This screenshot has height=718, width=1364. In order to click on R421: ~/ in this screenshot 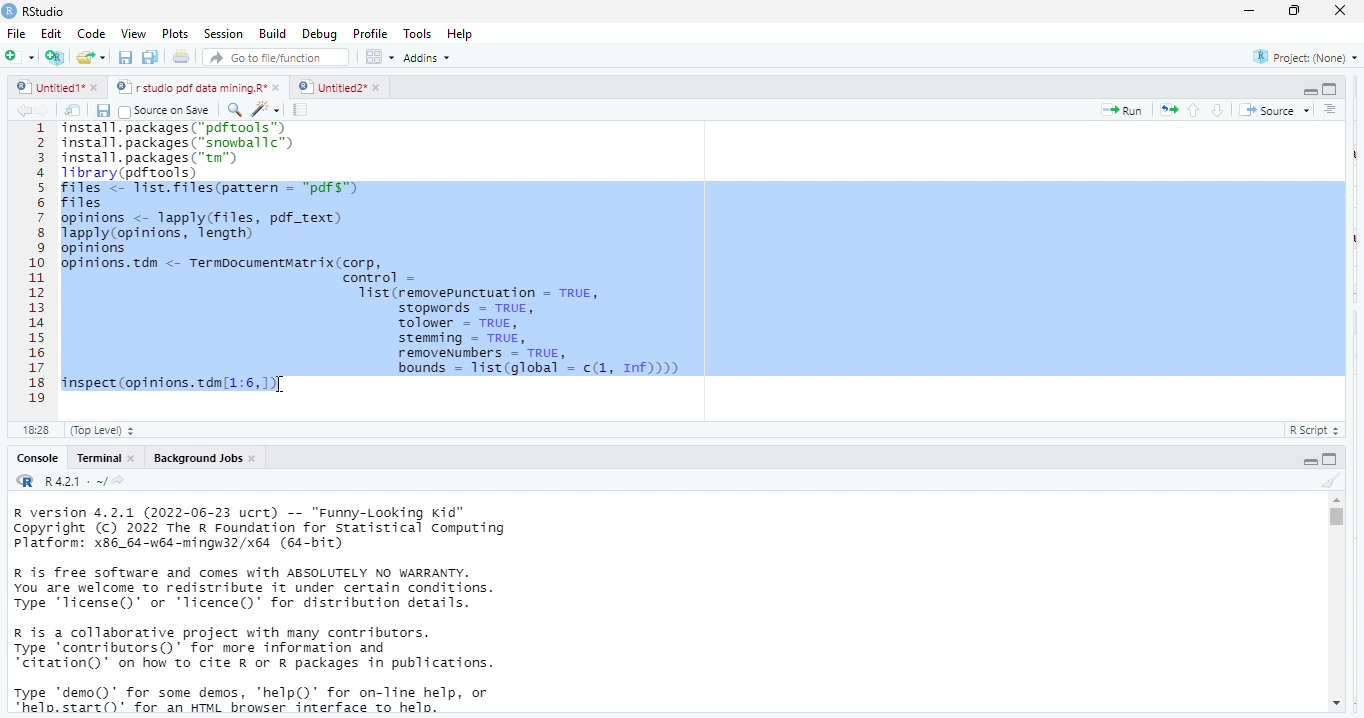, I will do `click(84, 482)`.